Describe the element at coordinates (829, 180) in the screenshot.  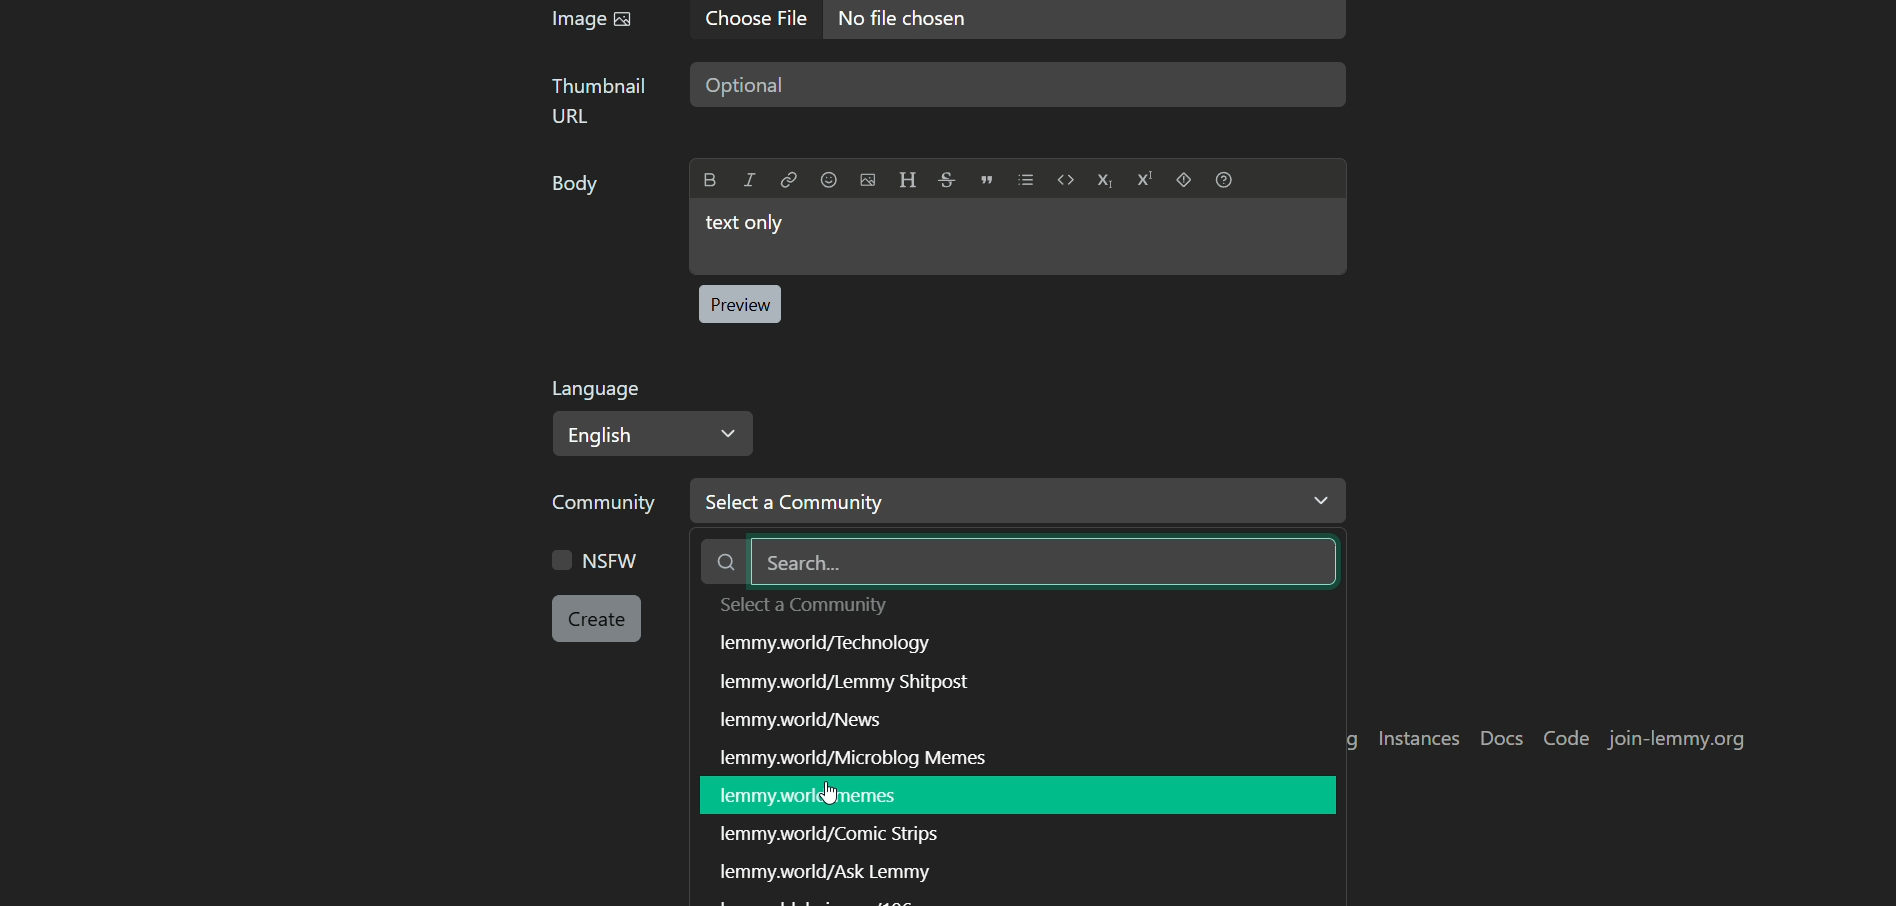
I see `Emoji` at that location.